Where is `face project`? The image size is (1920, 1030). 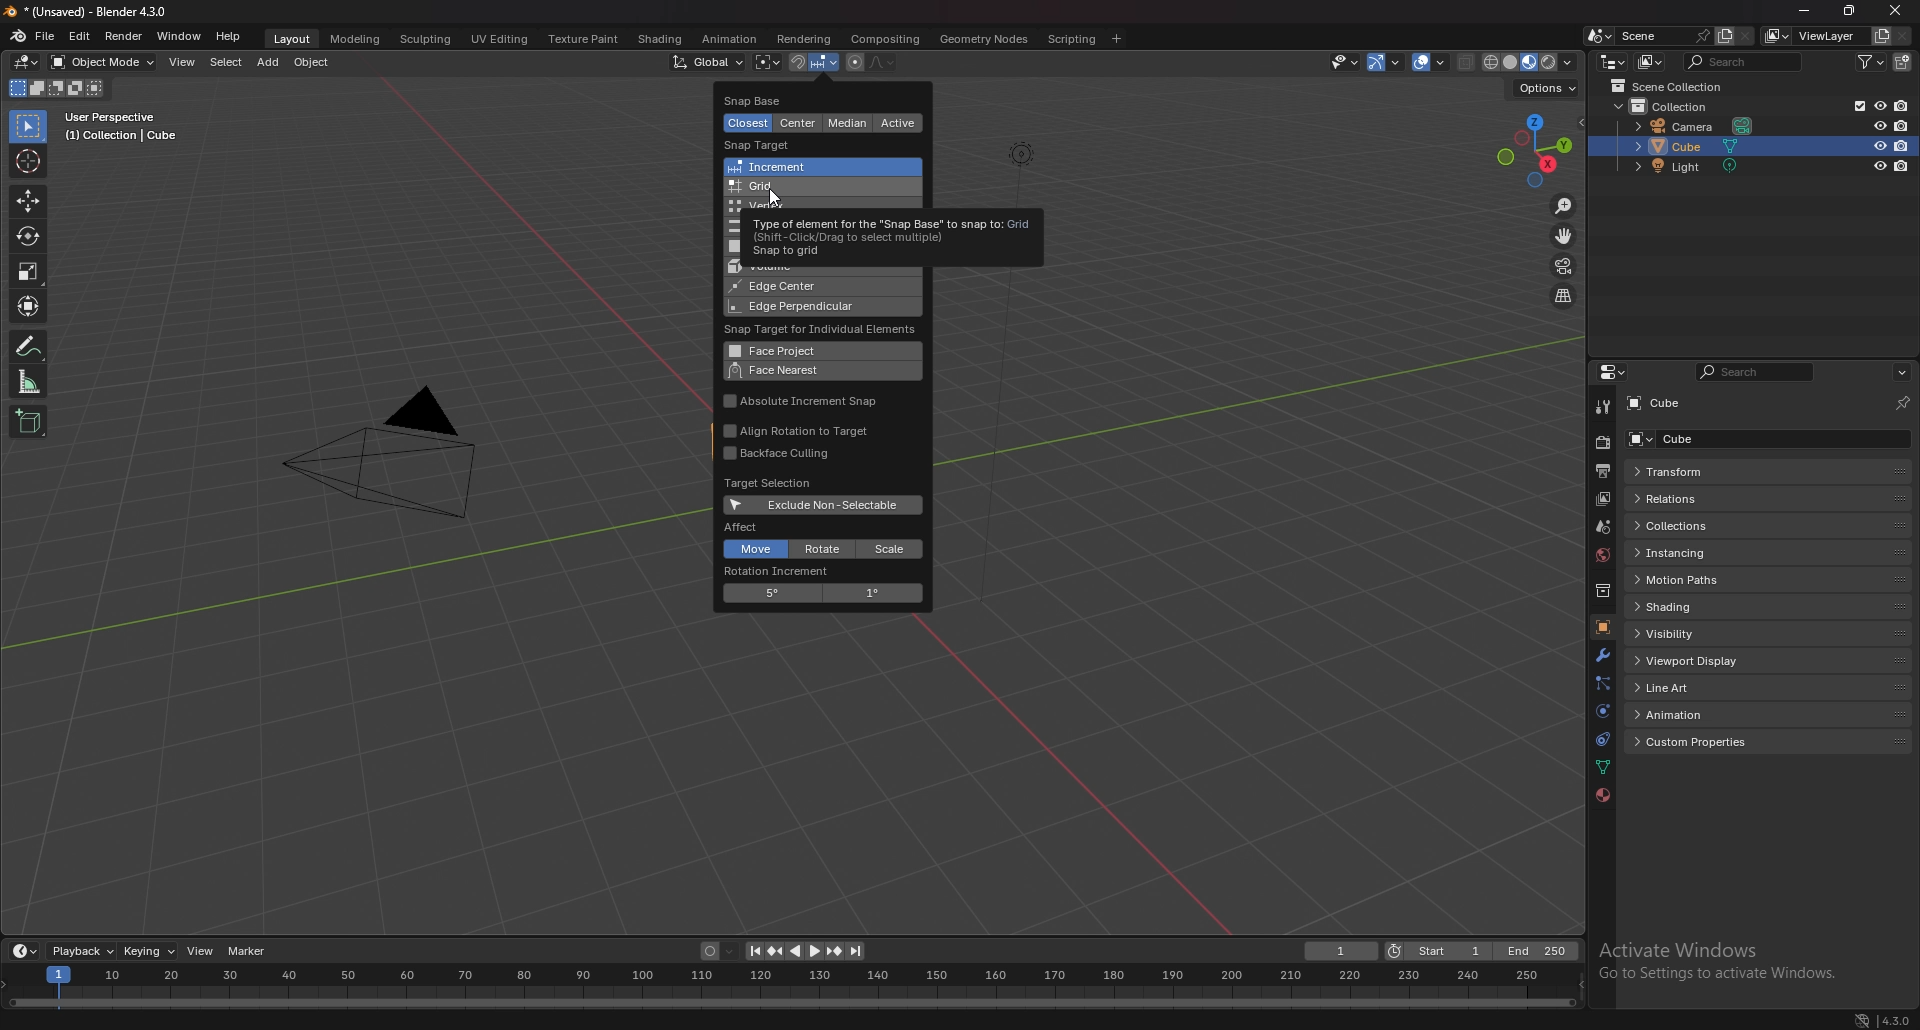
face project is located at coordinates (810, 350).